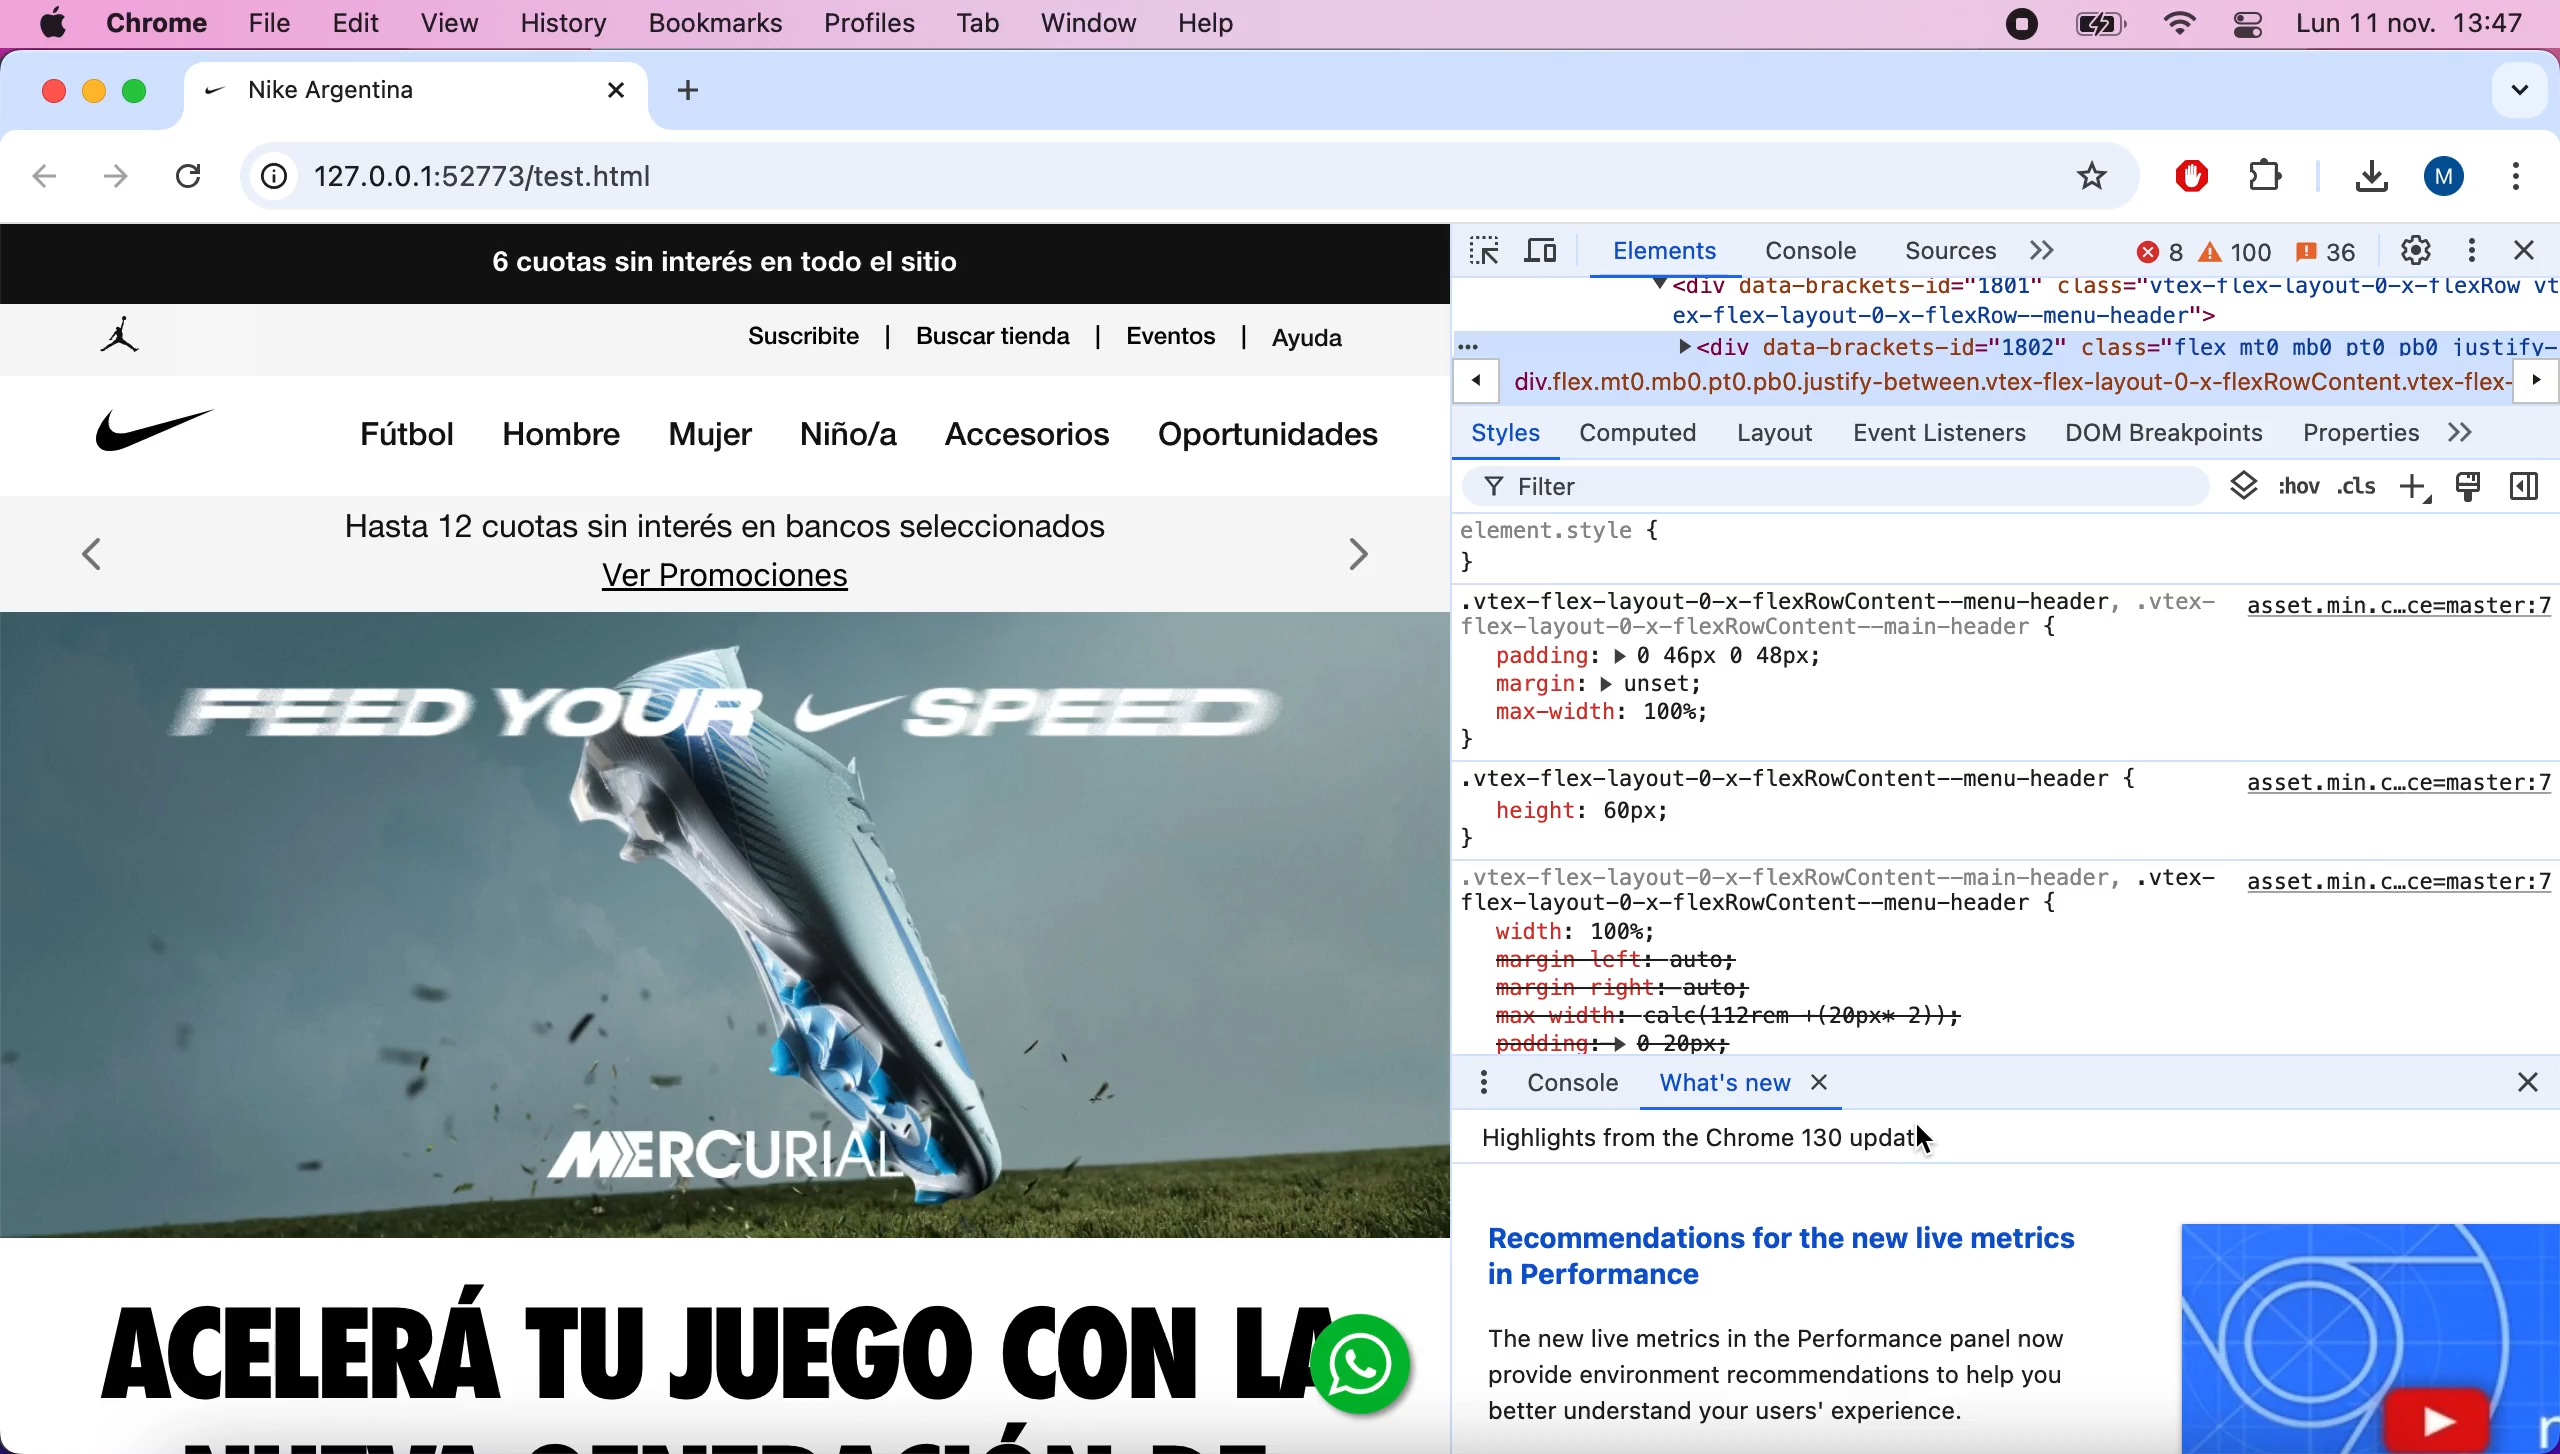  Describe the element at coordinates (96, 93) in the screenshot. I see `minimize` at that location.